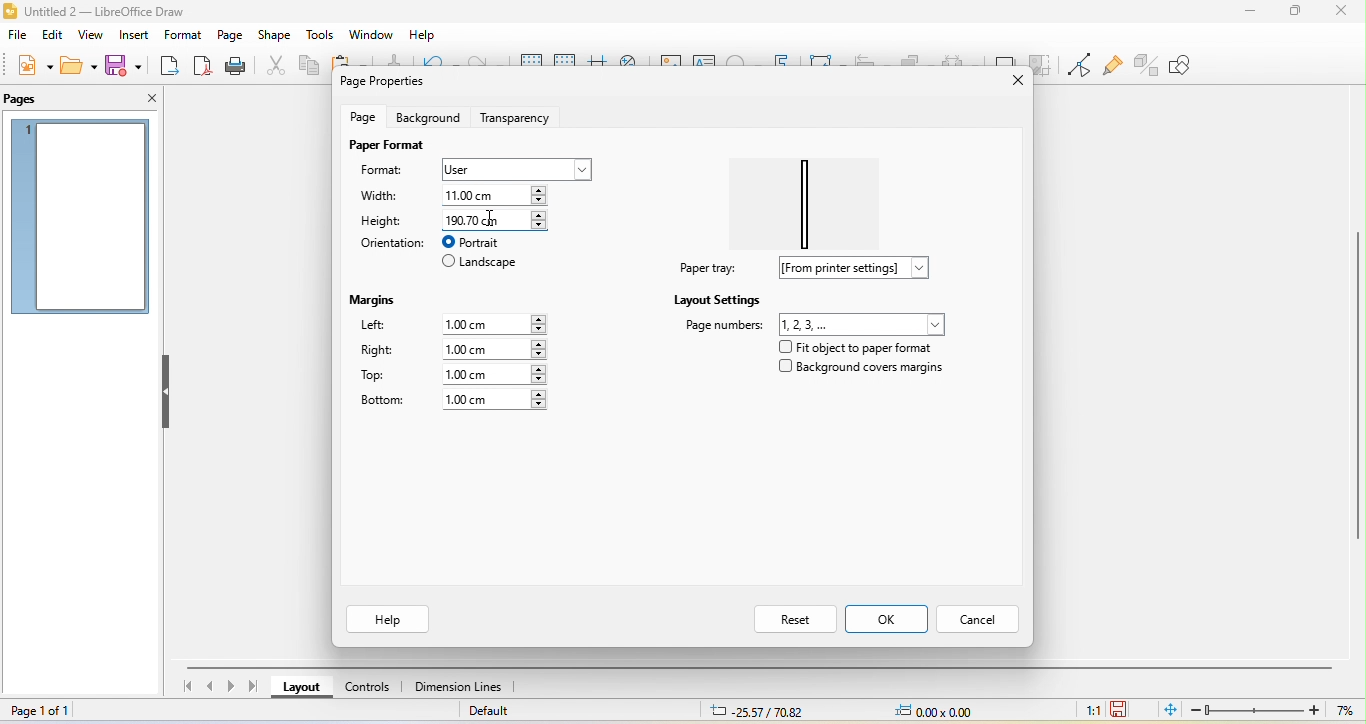 The image size is (1366, 724). What do you see at coordinates (500, 194) in the screenshot?
I see `110.00 cm` at bounding box center [500, 194].